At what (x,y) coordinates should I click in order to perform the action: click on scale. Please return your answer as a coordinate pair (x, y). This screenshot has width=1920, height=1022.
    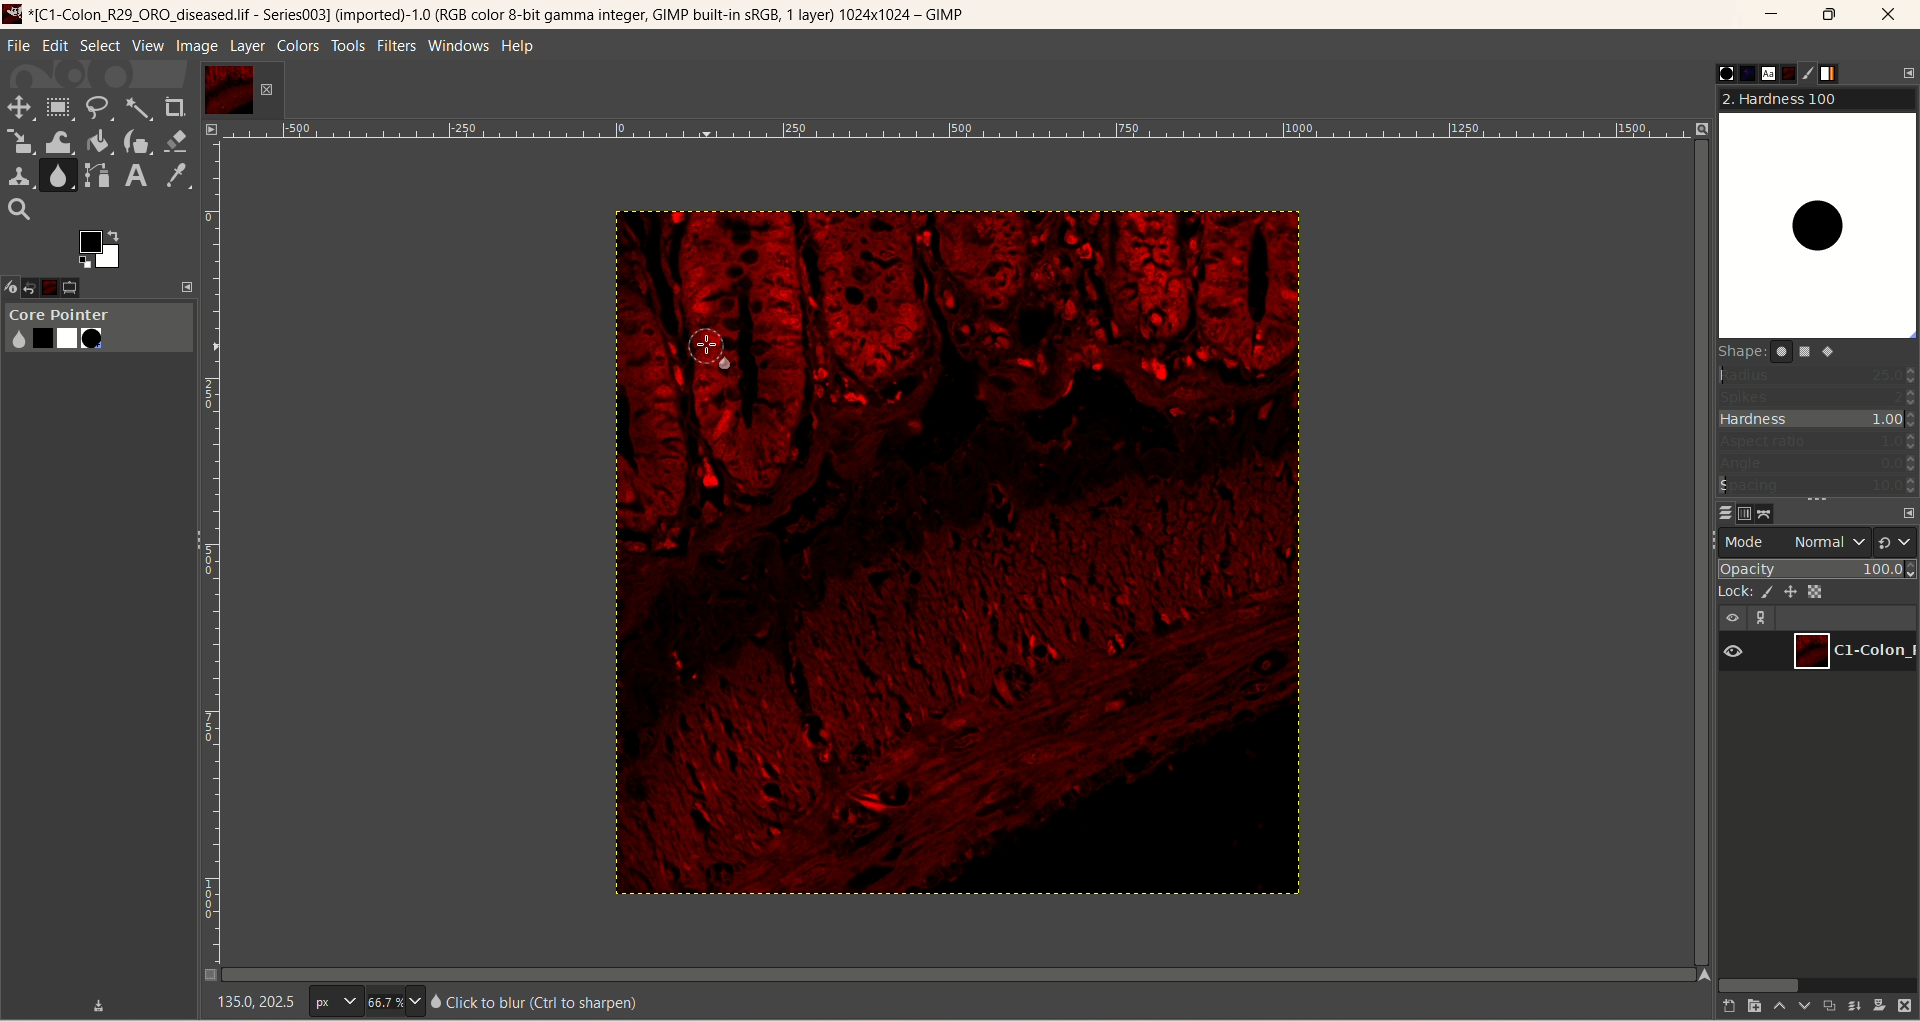
    Looking at the image, I should click on (20, 142).